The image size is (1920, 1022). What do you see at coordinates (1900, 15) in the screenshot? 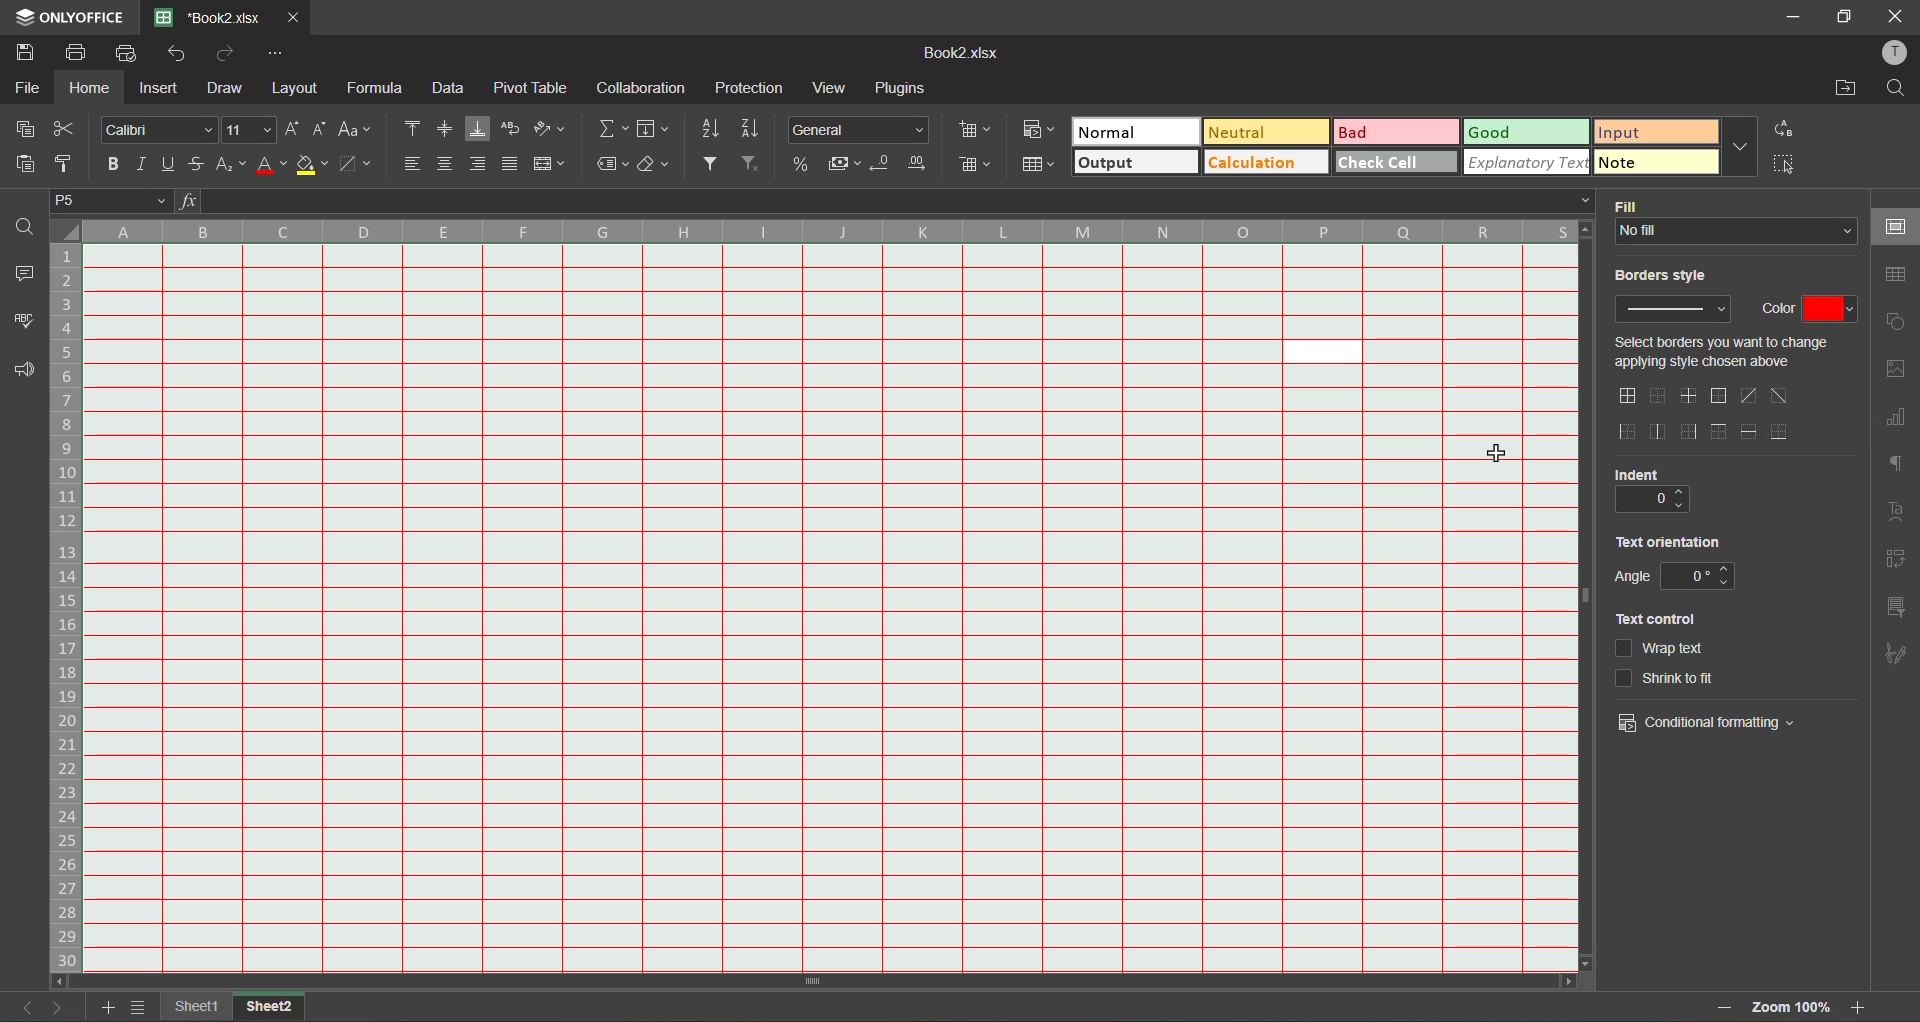
I see `close` at bounding box center [1900, 15].